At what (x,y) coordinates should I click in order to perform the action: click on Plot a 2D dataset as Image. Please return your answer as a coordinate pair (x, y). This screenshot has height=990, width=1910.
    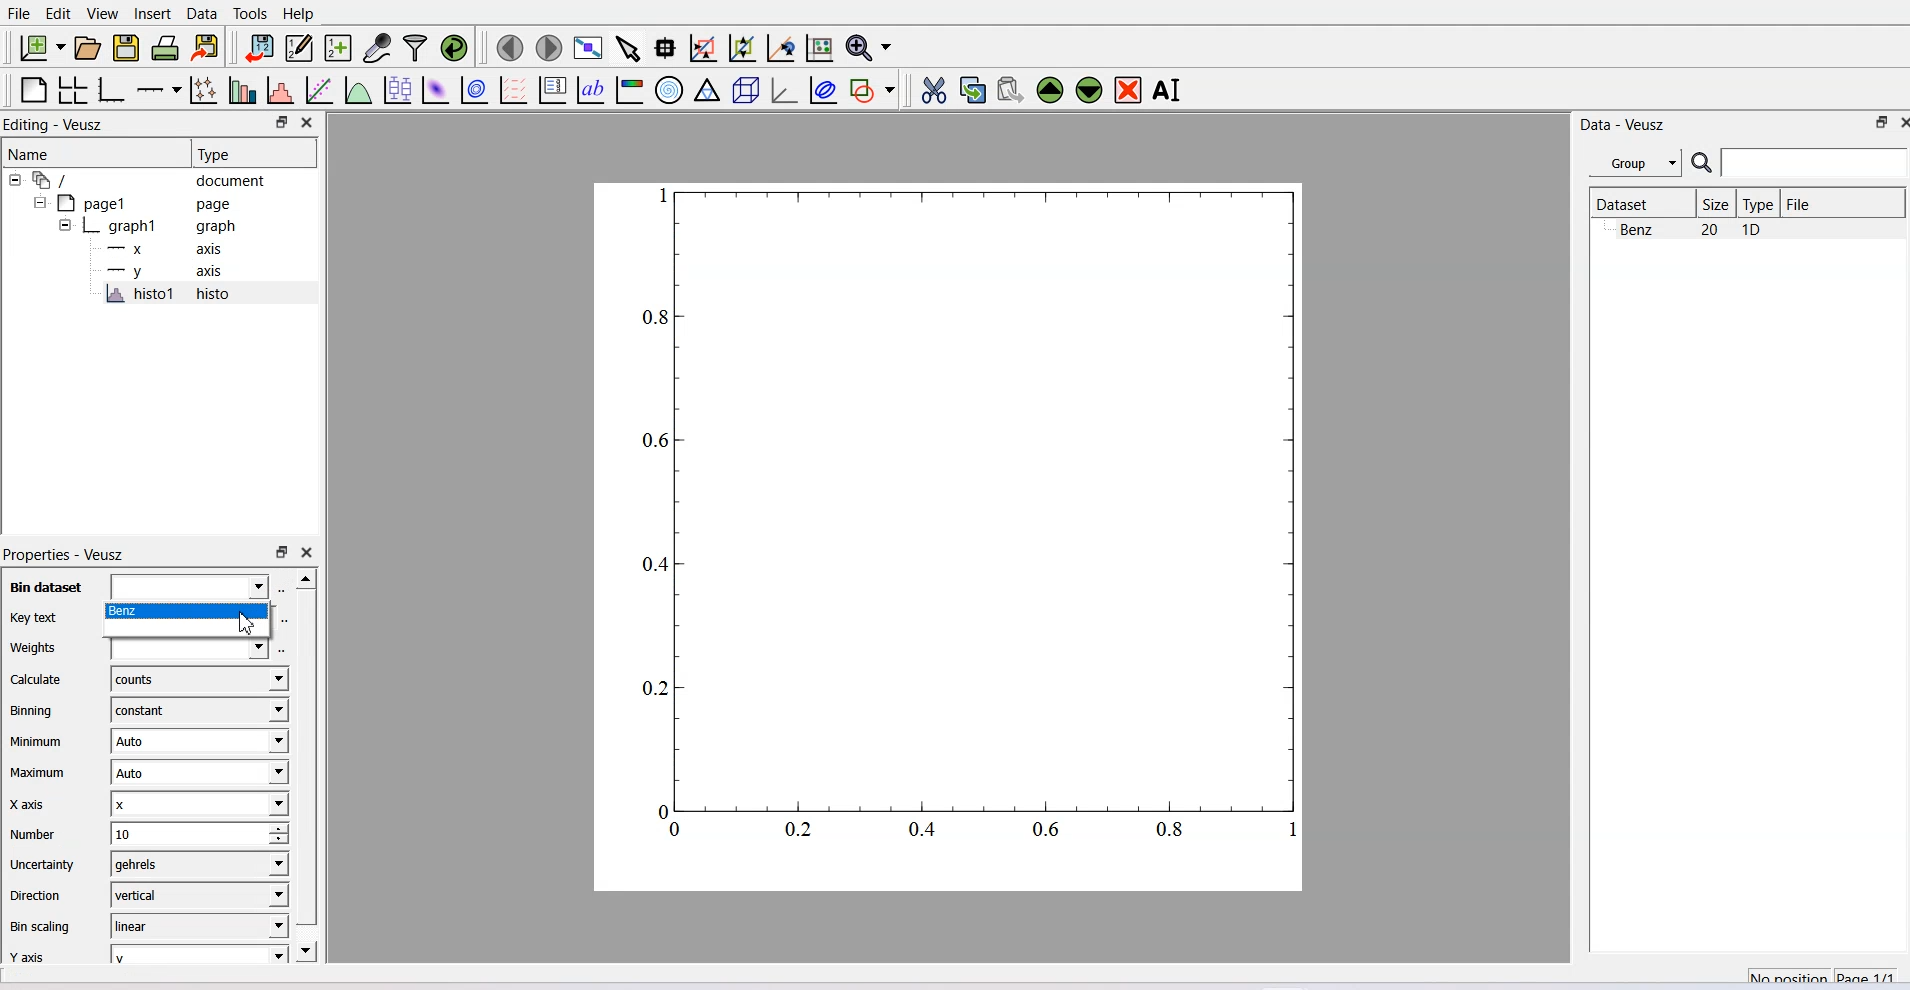
    Looking at the image, I should click on (435, 89).